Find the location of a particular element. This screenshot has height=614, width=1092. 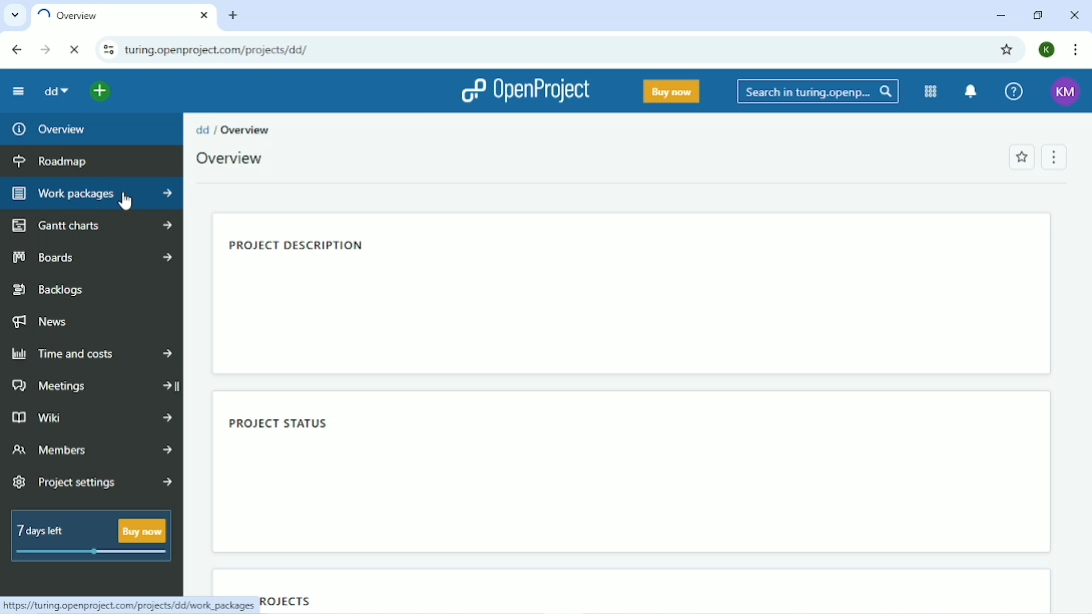

Add to favorites is located at coordinates (1022, 157).